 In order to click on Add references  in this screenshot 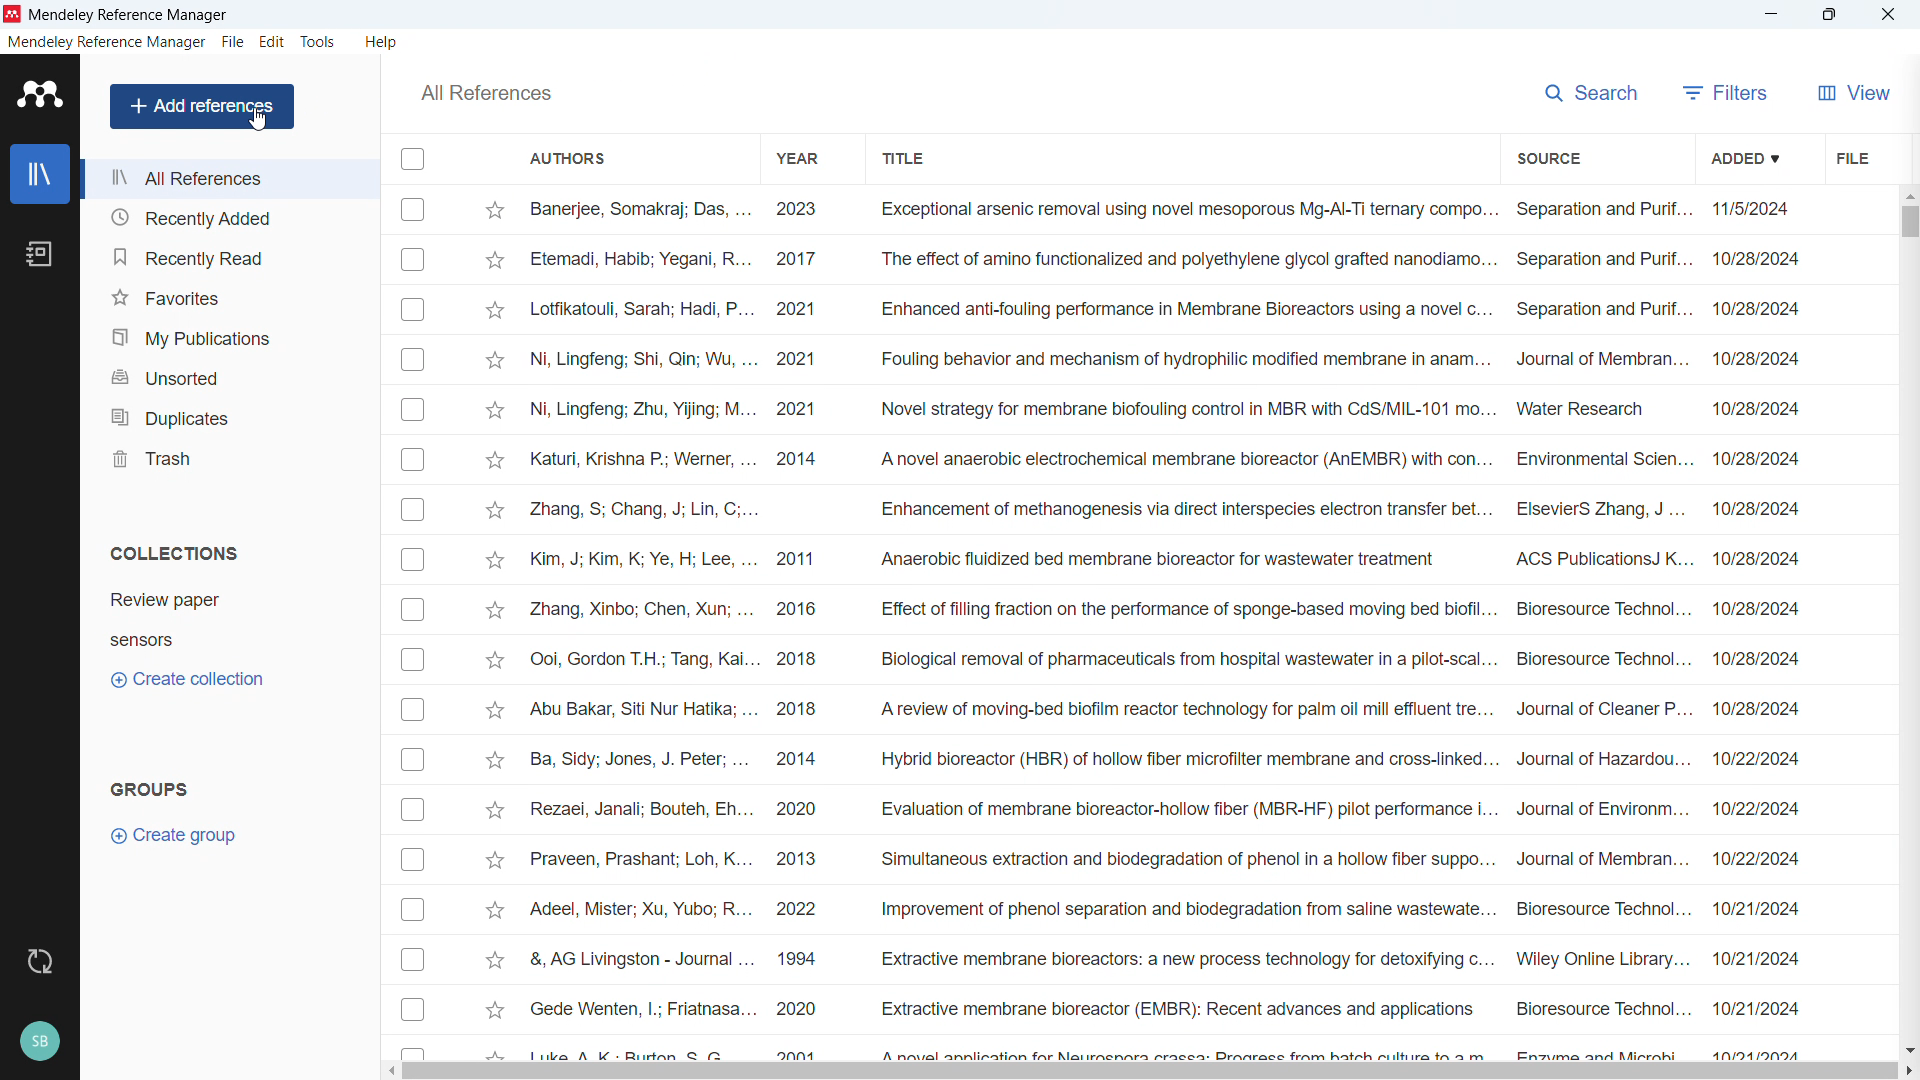, I will do `click(203, 106)`.